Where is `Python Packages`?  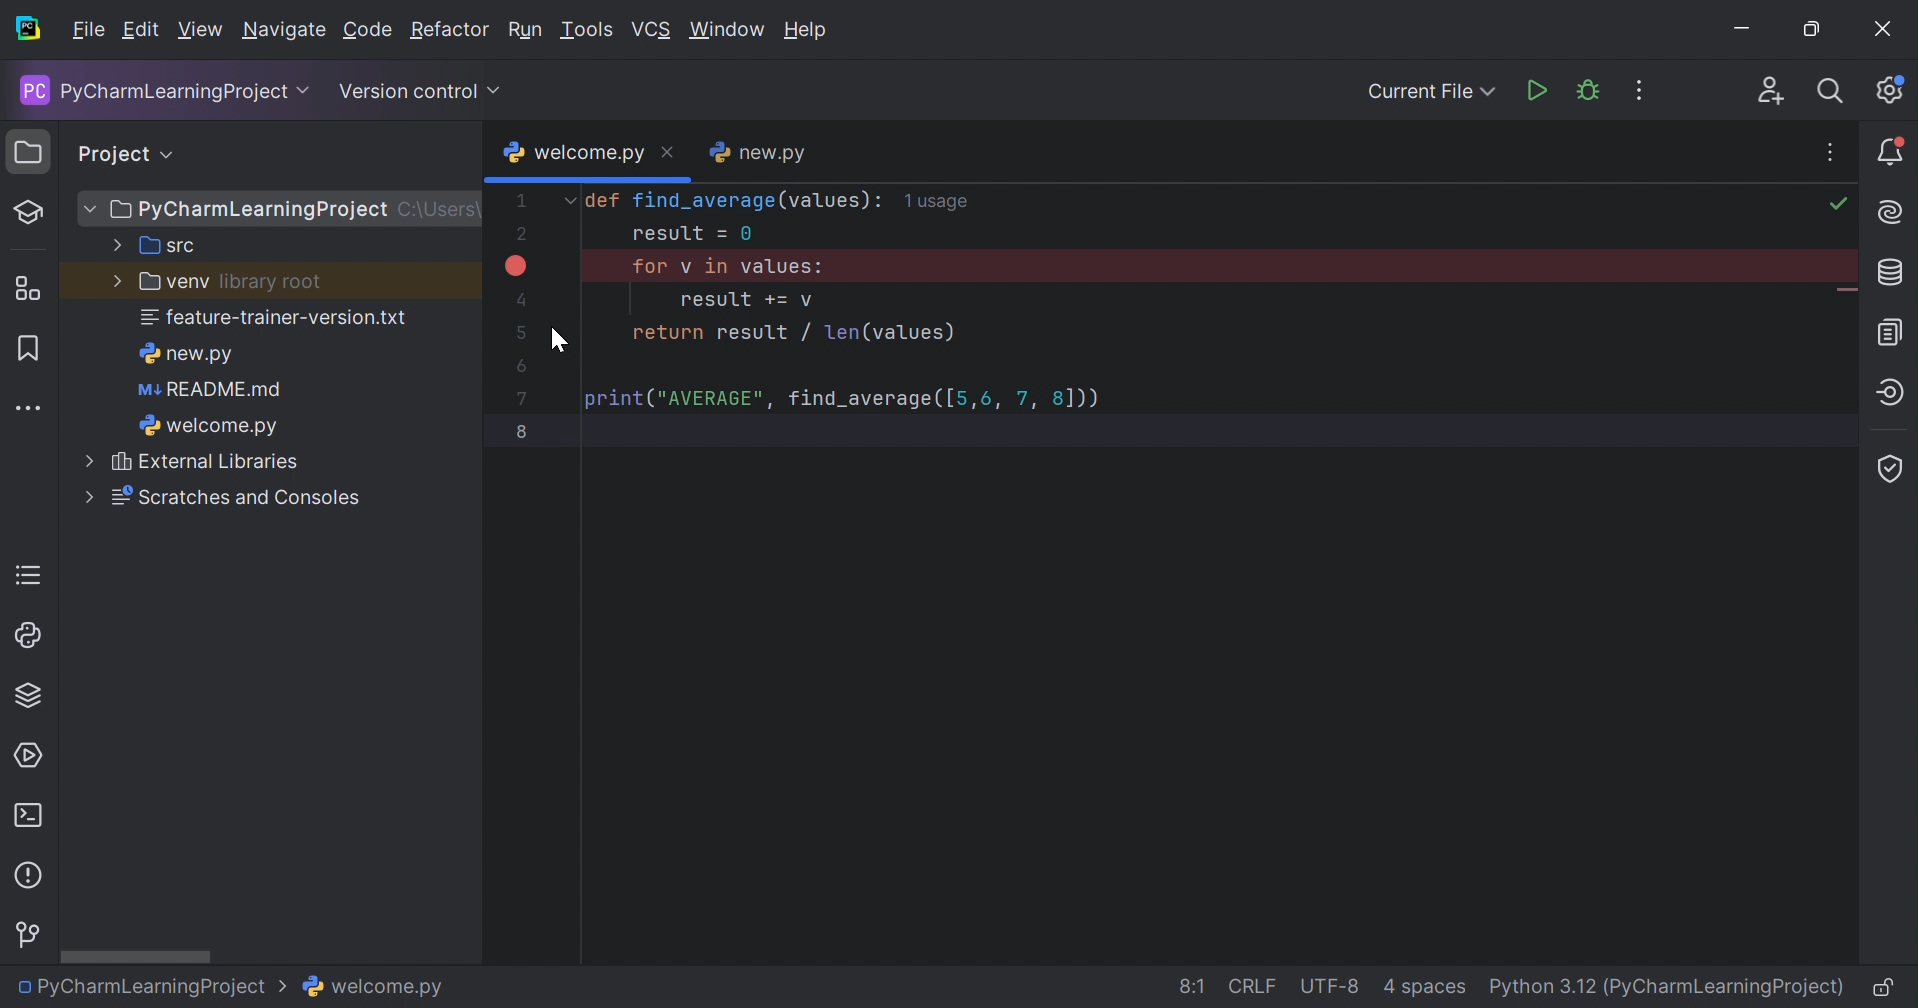 Python Packages is located at coordinates (33, 695).